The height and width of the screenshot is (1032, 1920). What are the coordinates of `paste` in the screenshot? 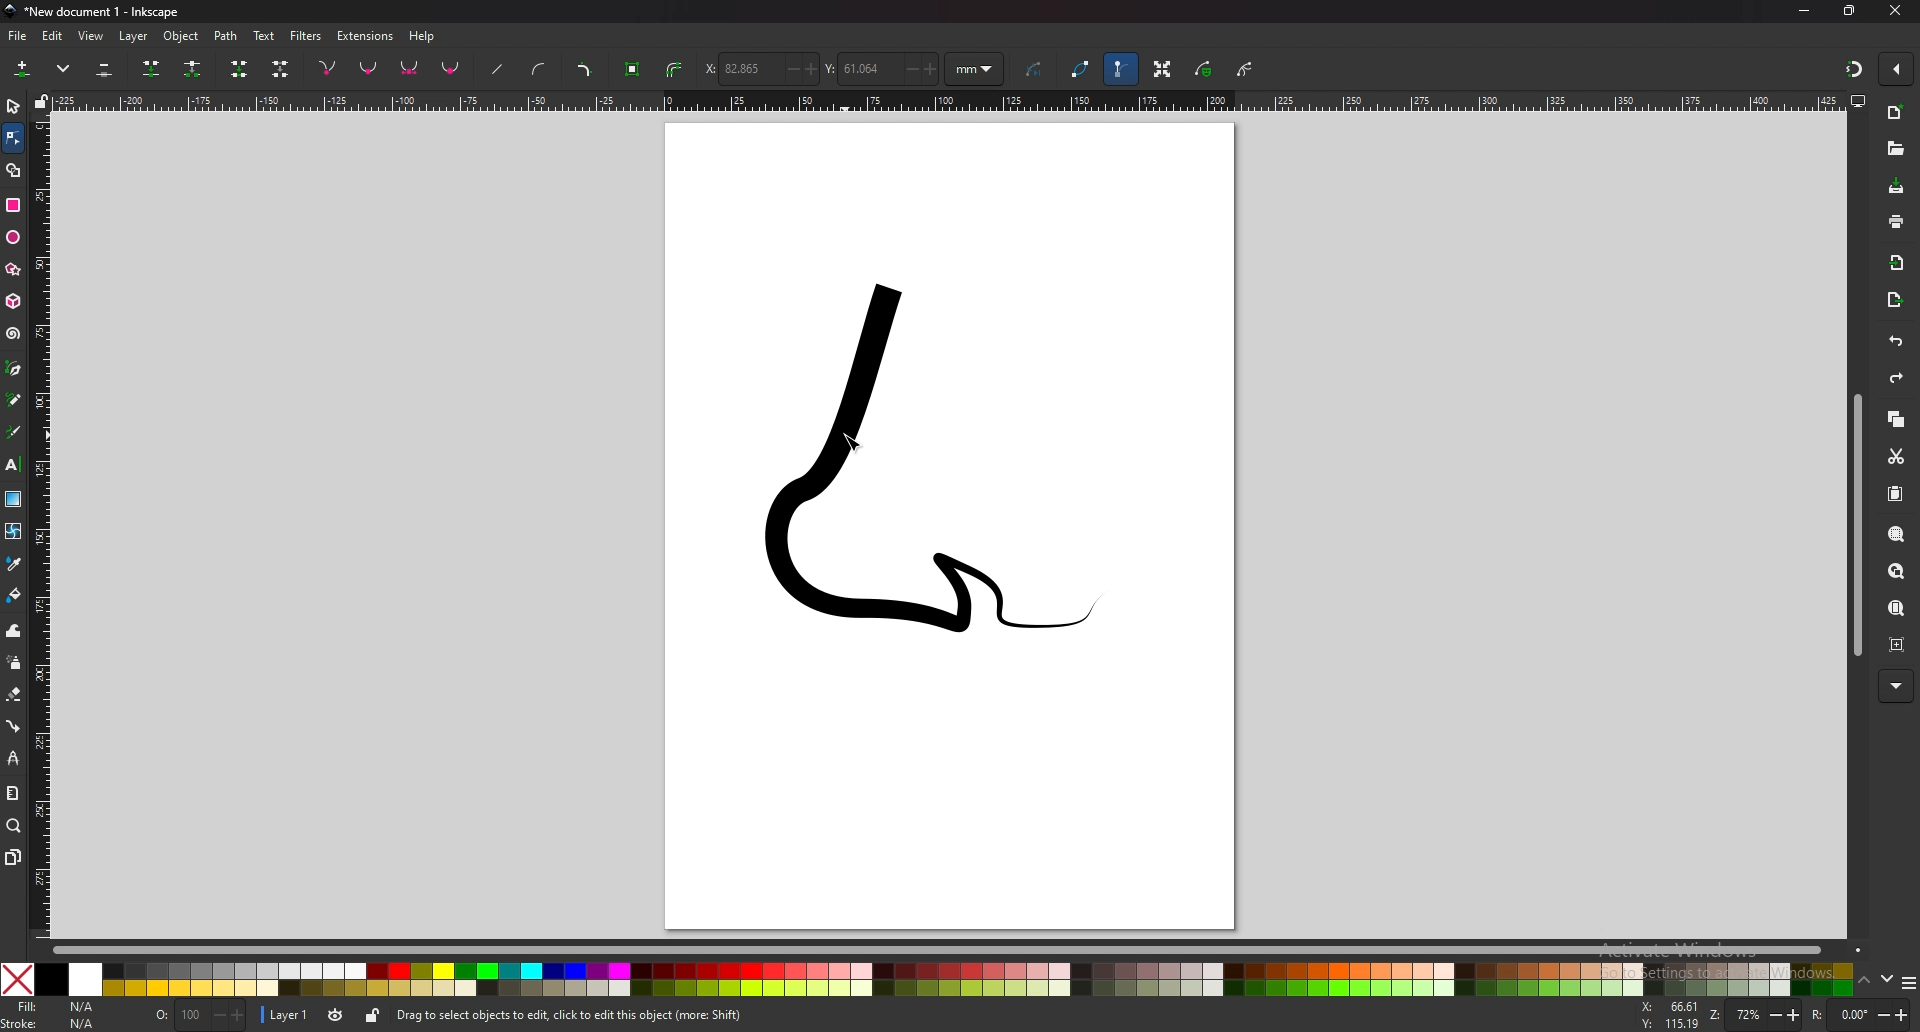 It's located at (1894, 494).